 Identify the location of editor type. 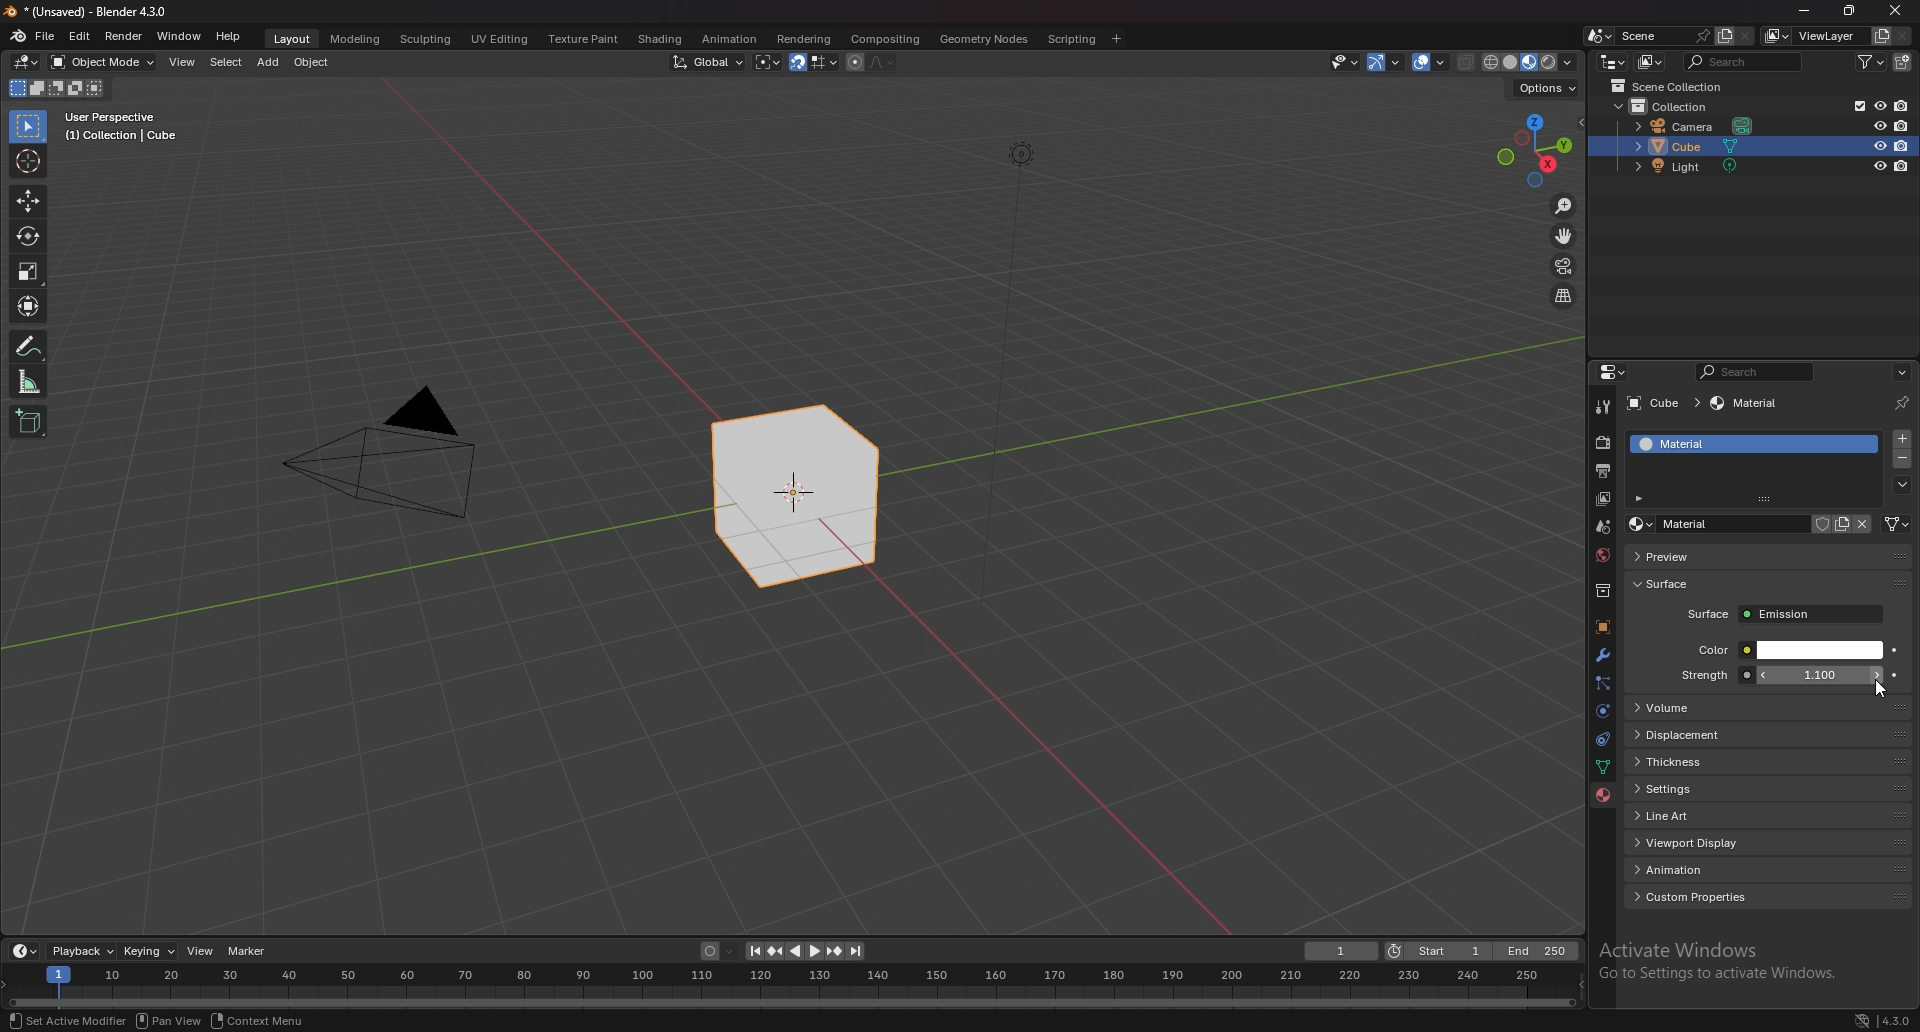
(1612, 372).